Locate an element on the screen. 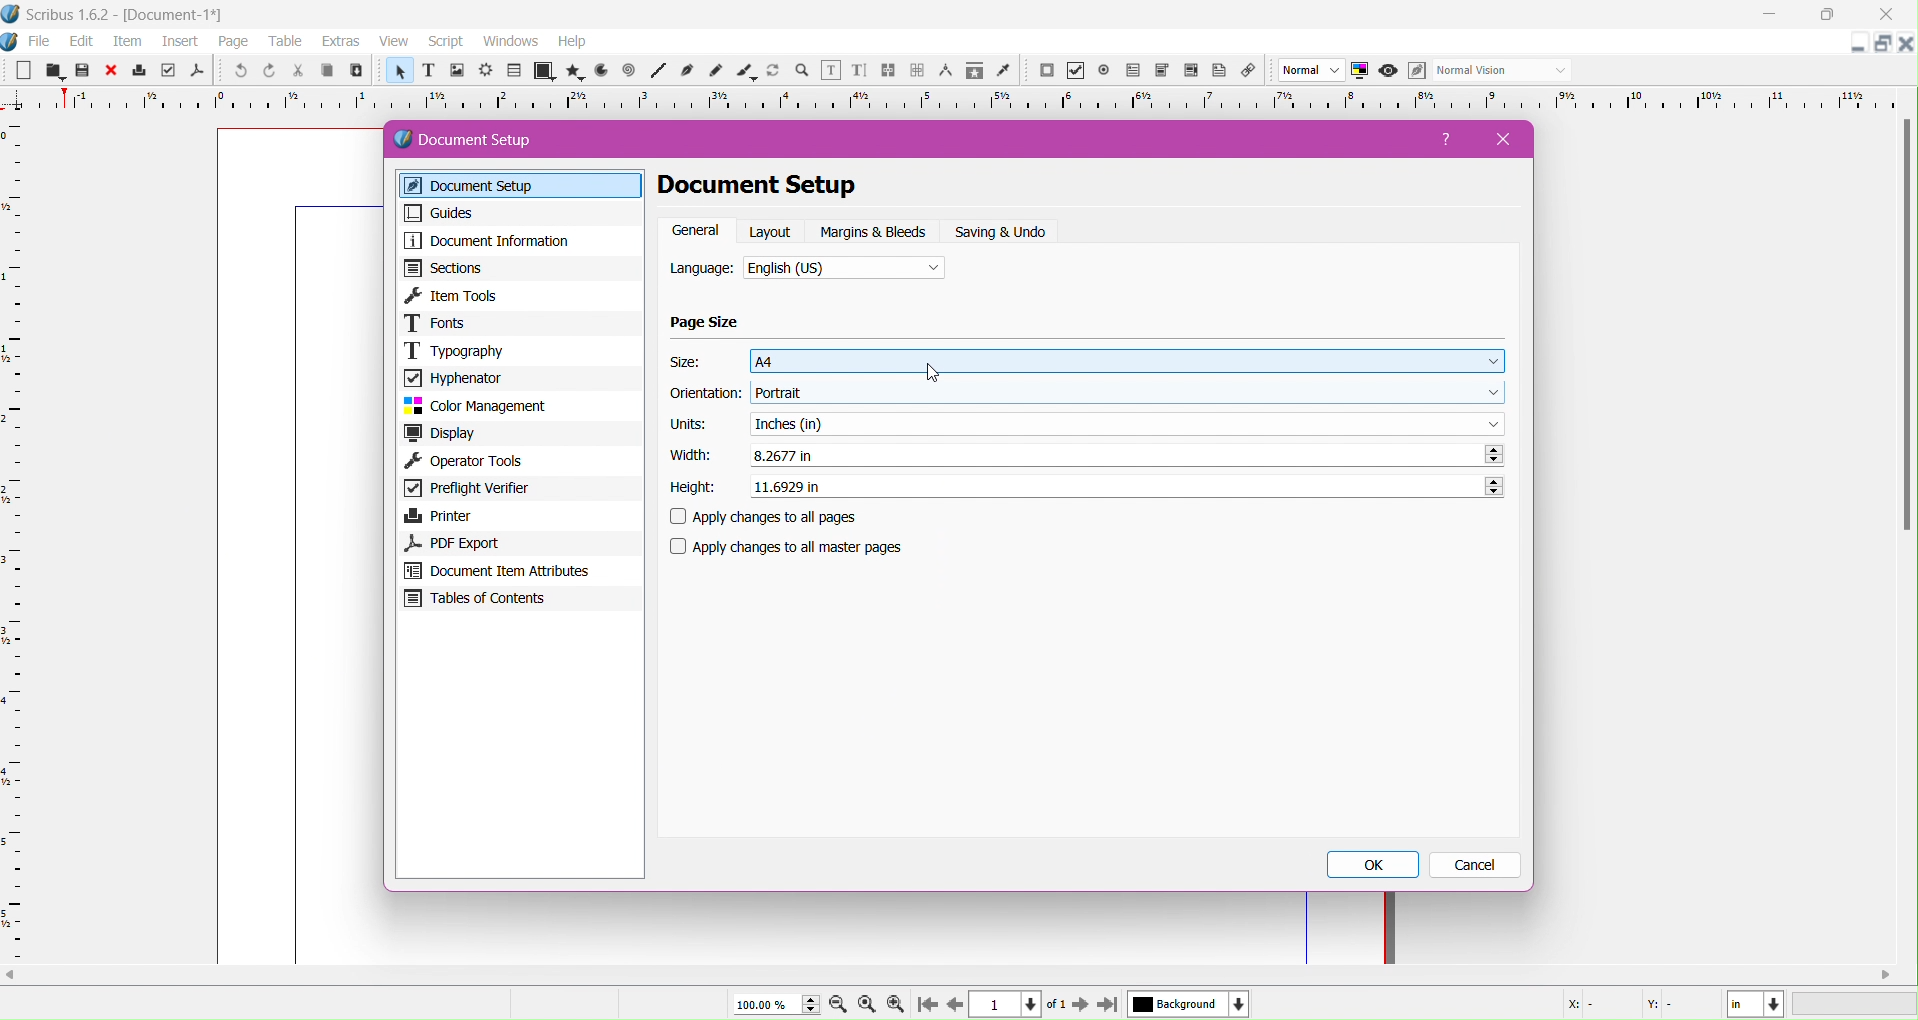  edit menu is located at coordinates (82, 42).